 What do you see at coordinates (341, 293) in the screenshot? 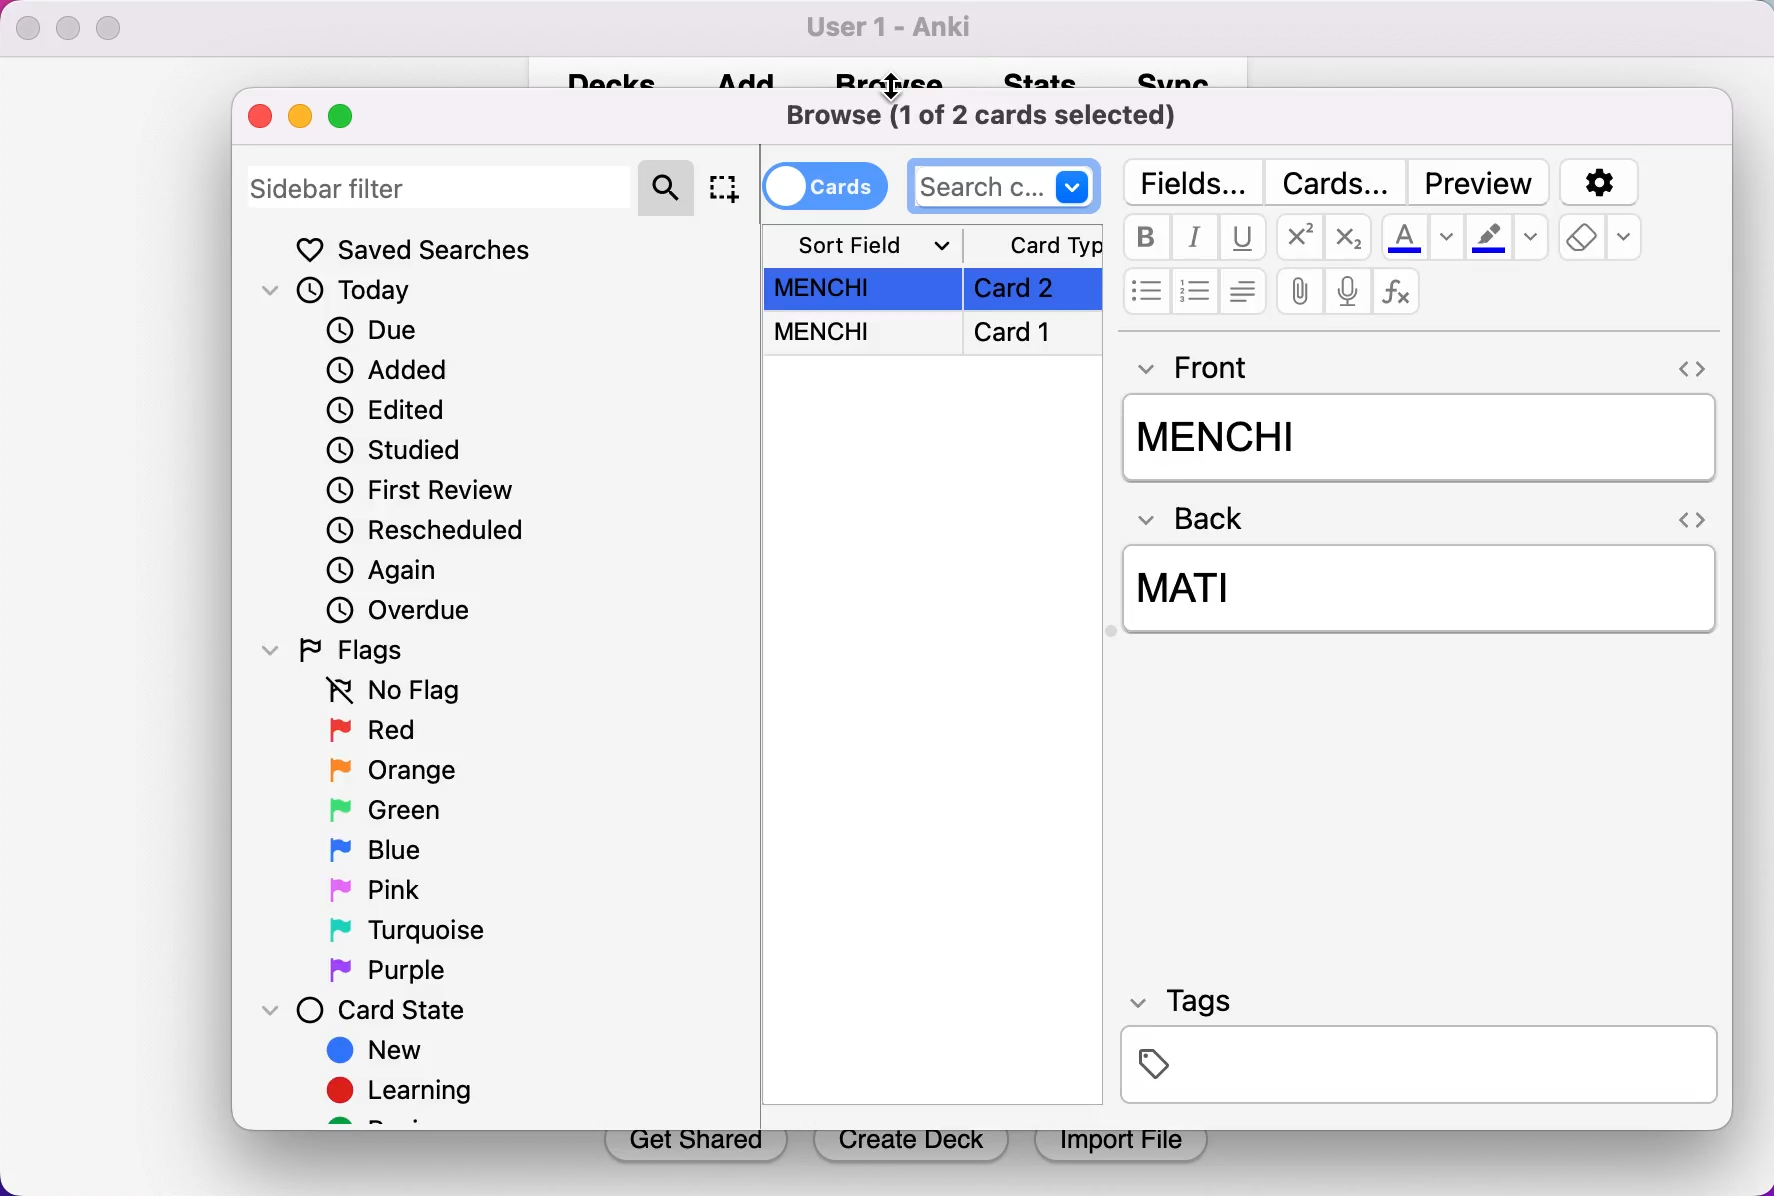
I see `today` at bounding box center [341, 293].